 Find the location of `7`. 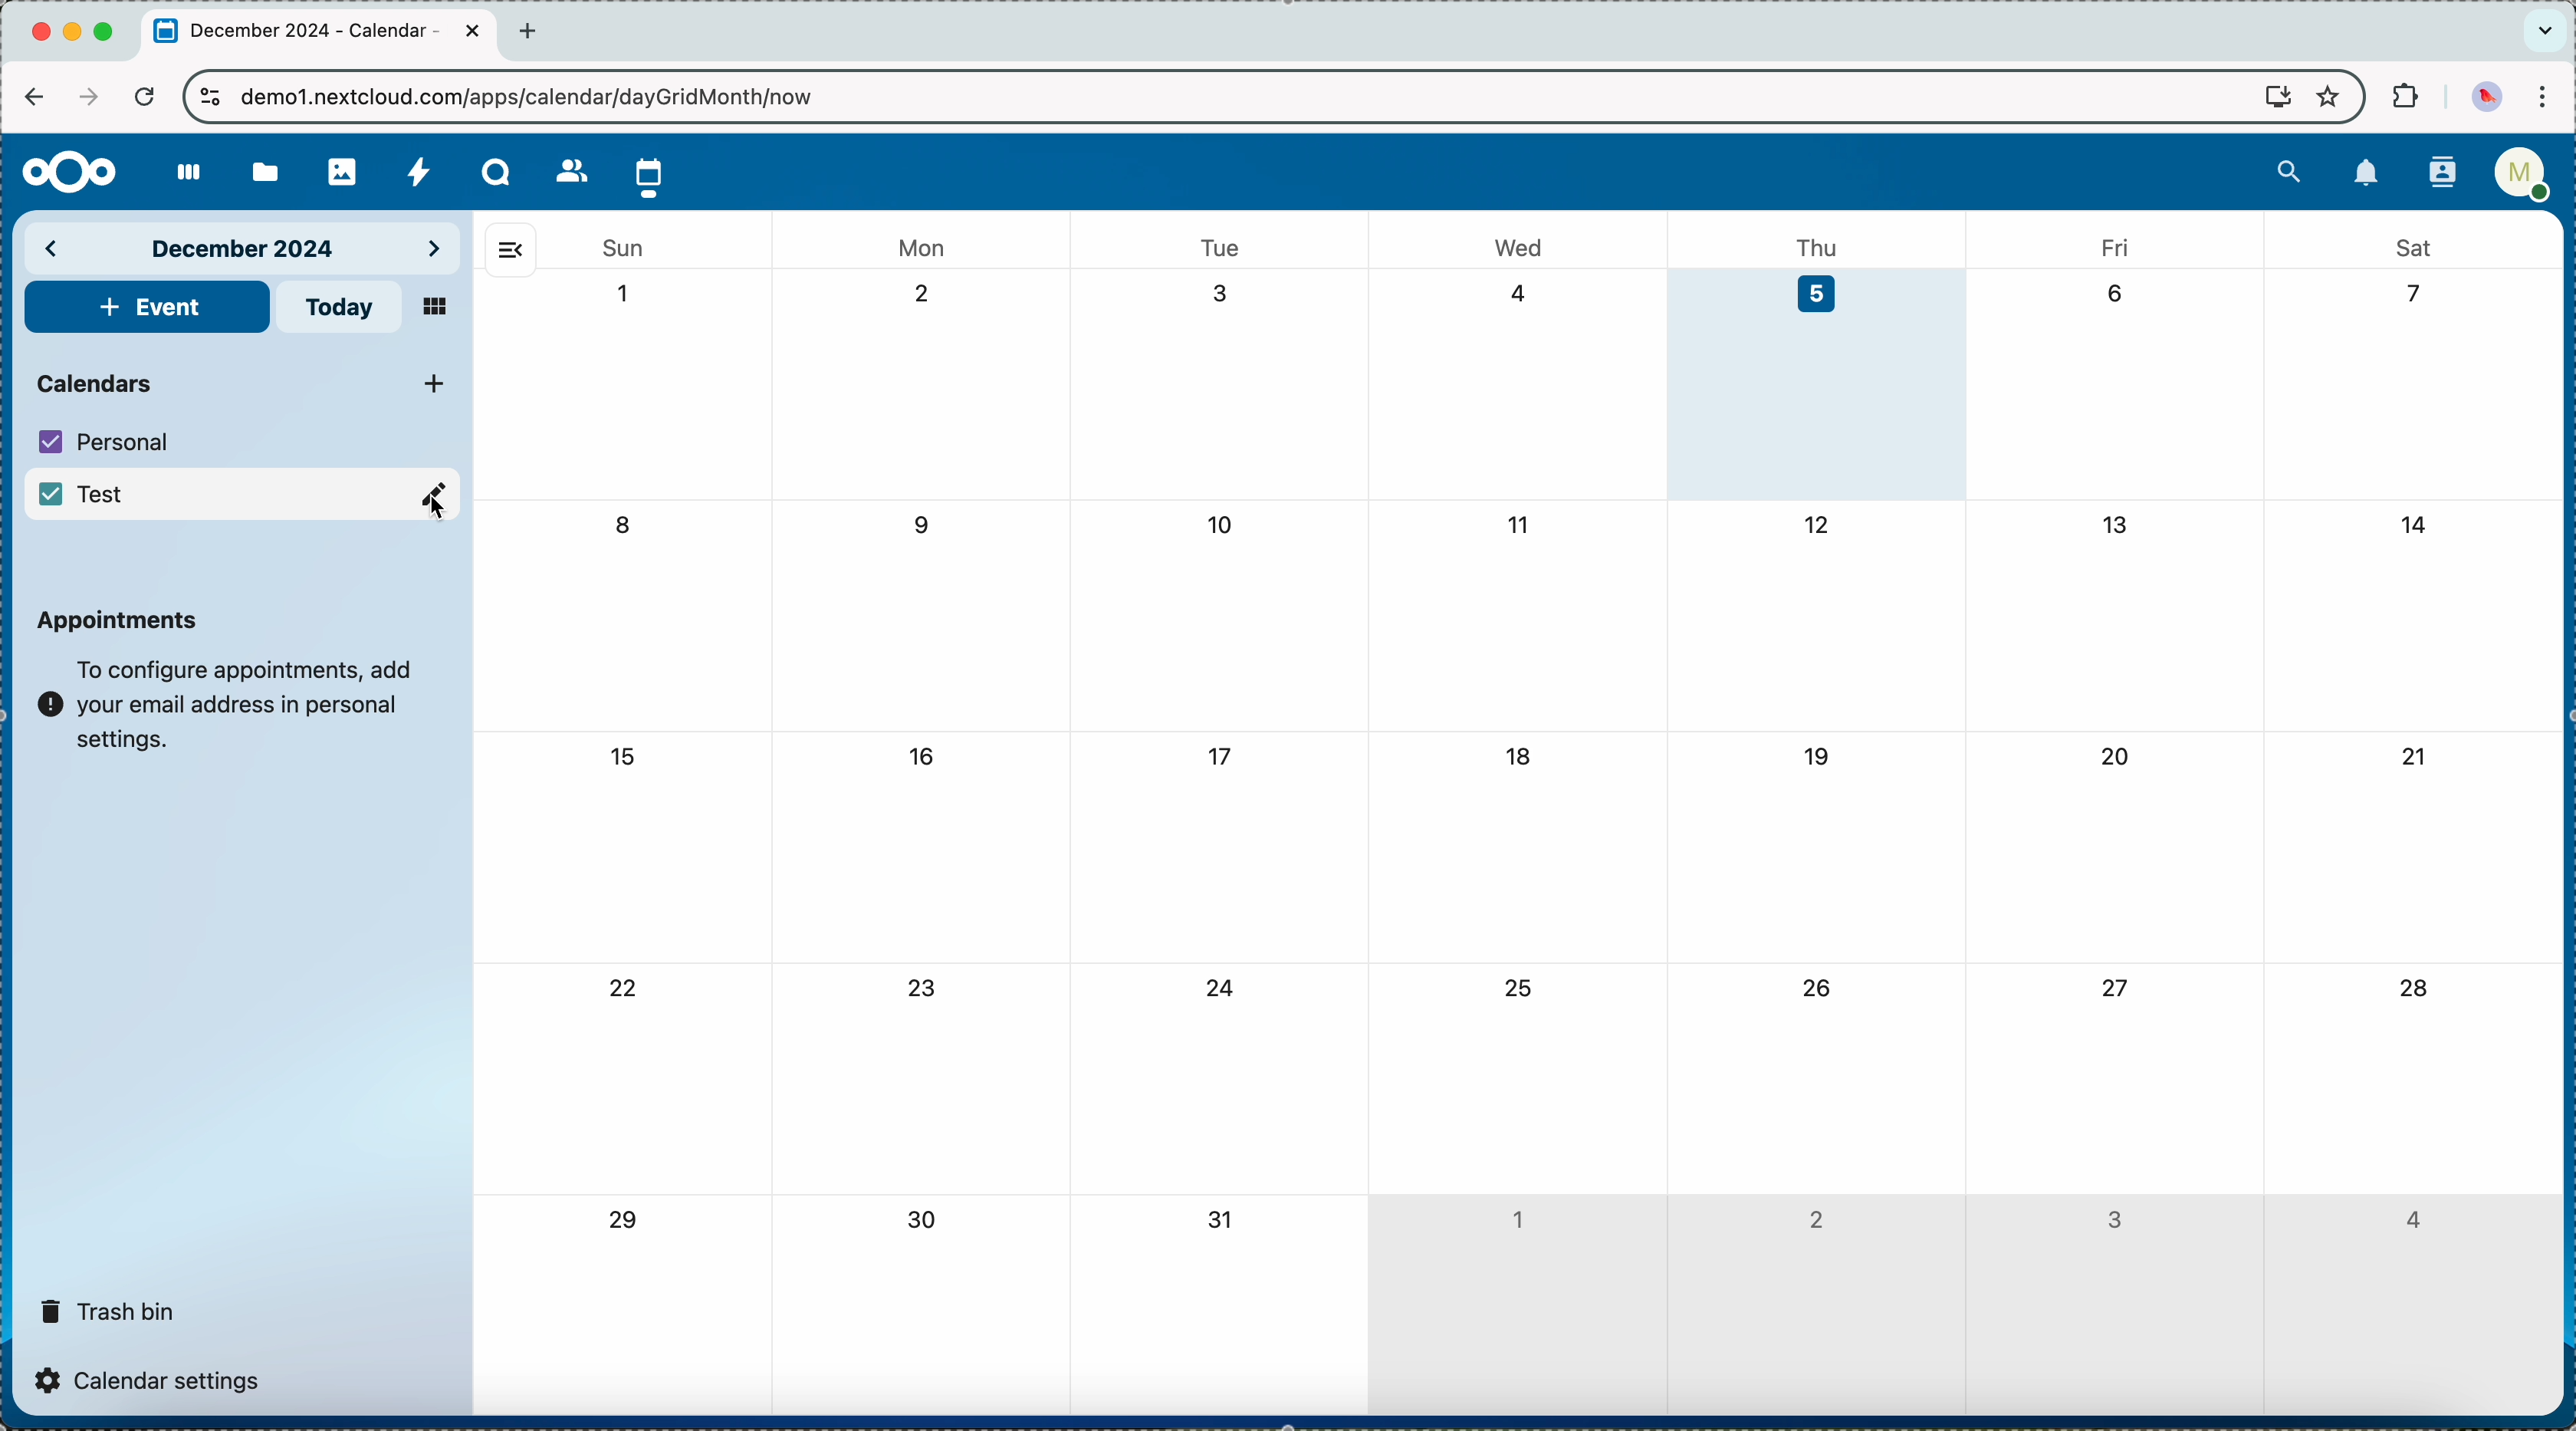

7 is located at coordinates (2405, 295).